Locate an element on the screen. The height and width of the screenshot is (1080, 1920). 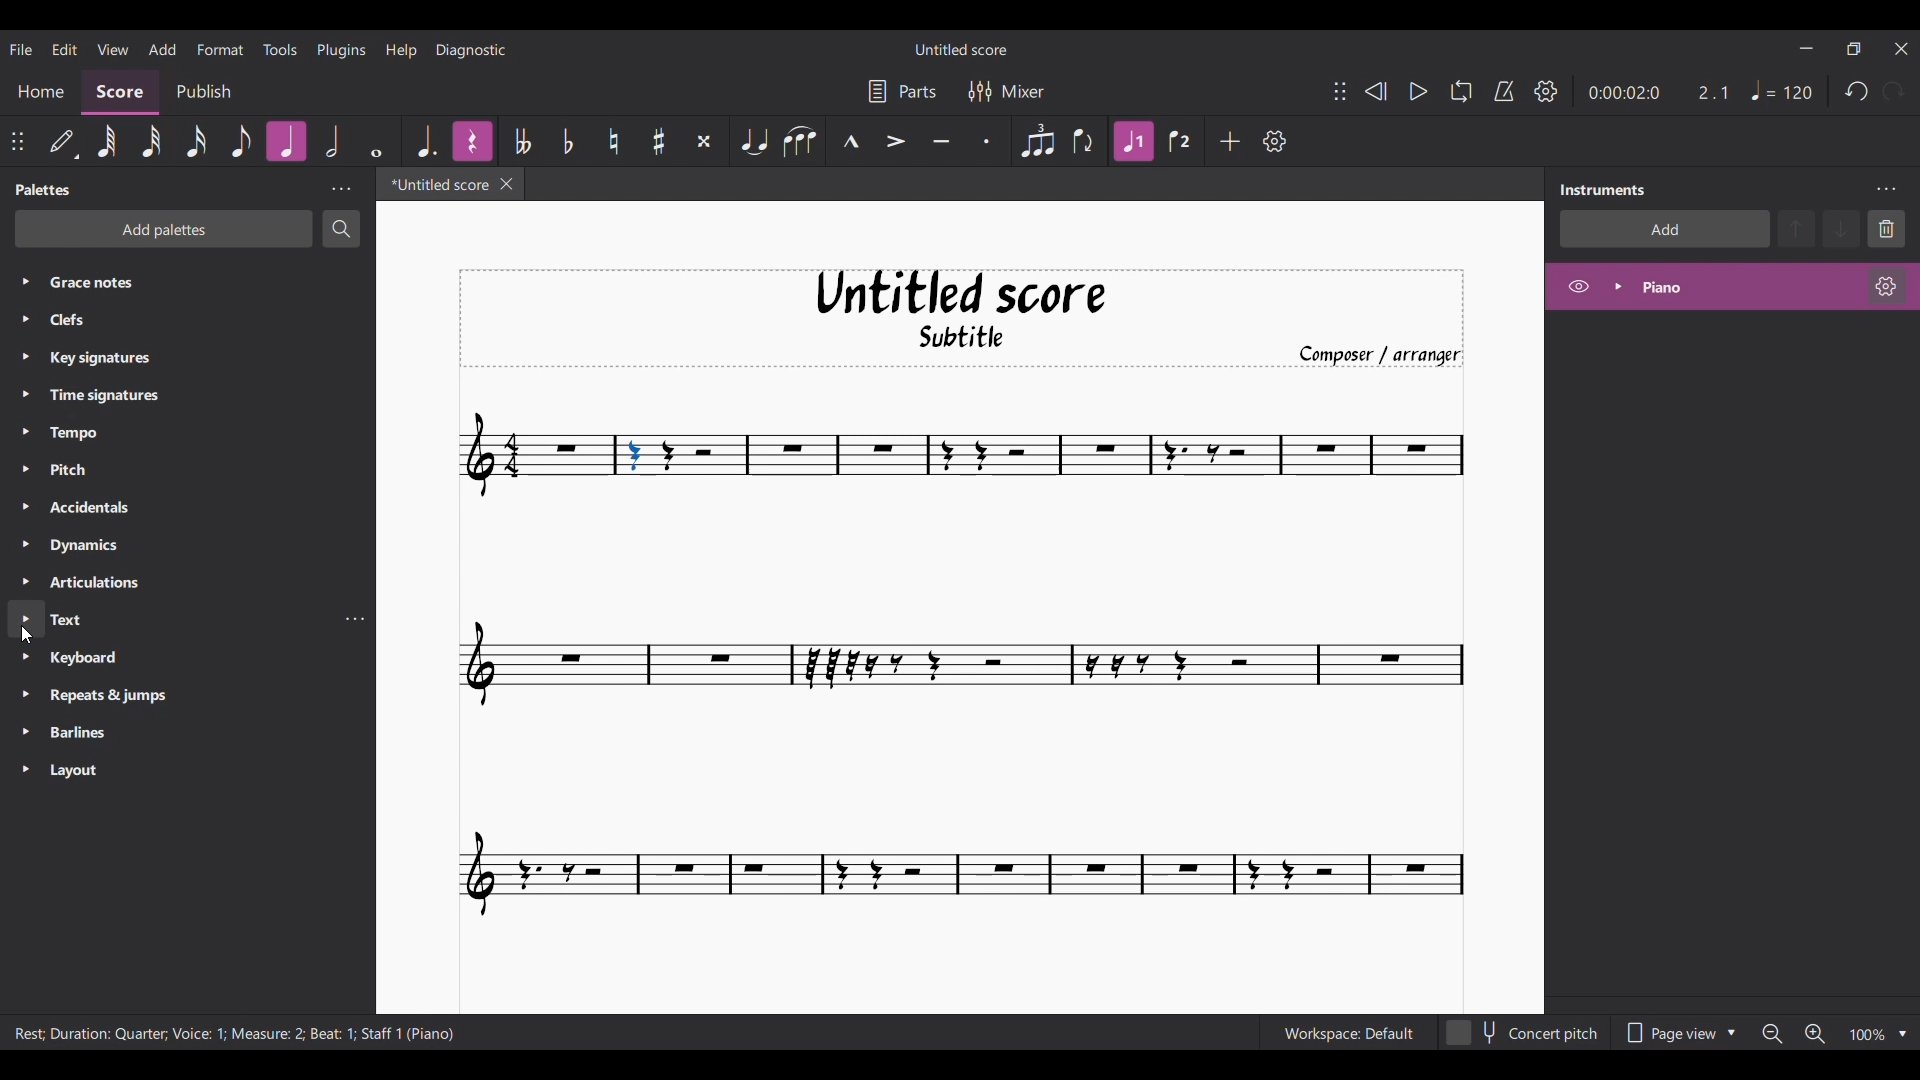
Minimize is located at coordinates (1806, 48).